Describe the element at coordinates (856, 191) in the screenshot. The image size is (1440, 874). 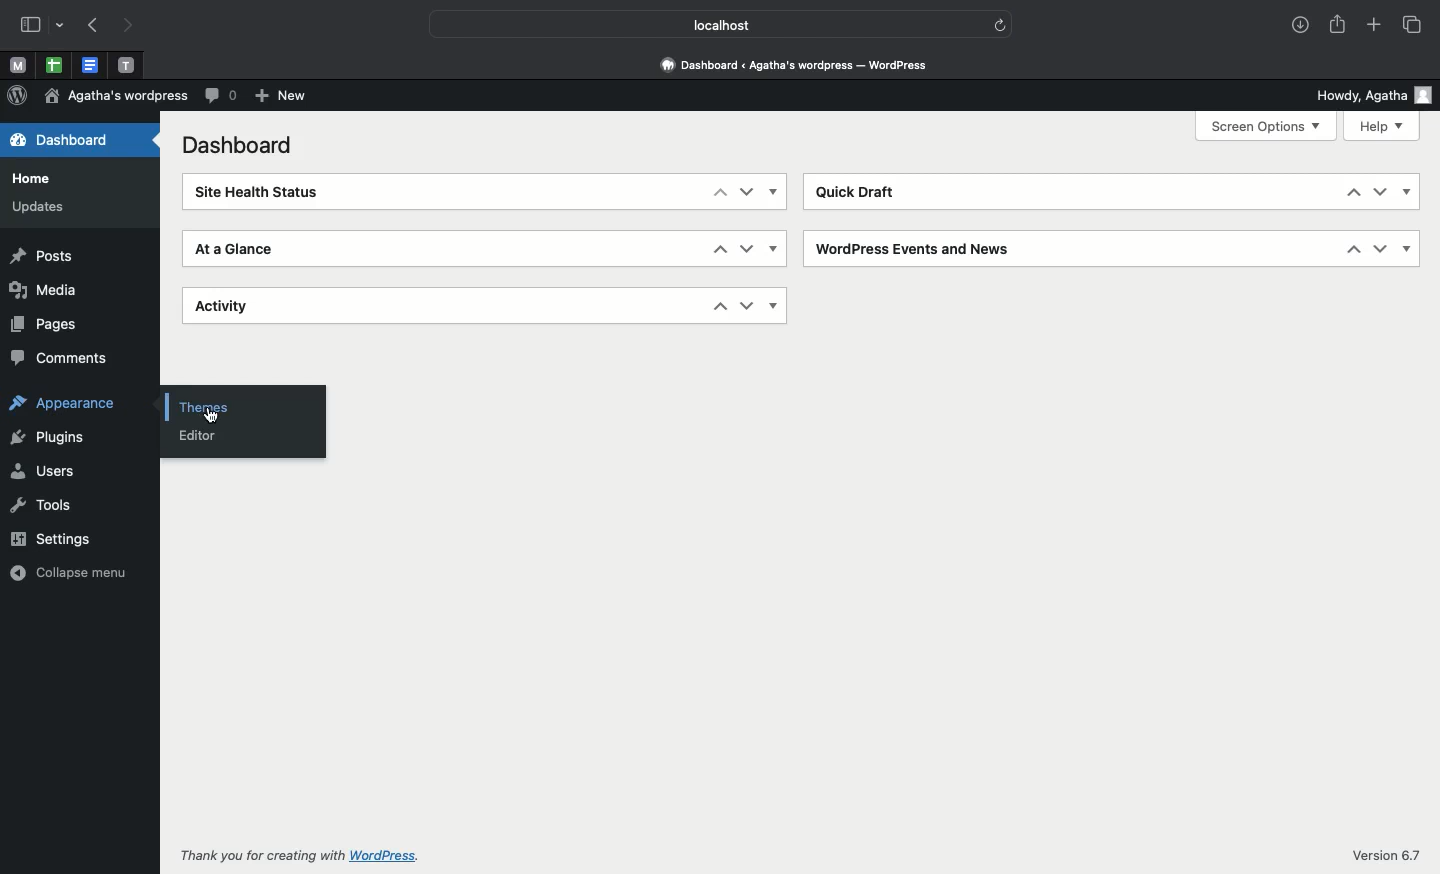
I see `Quick draft` at that location.